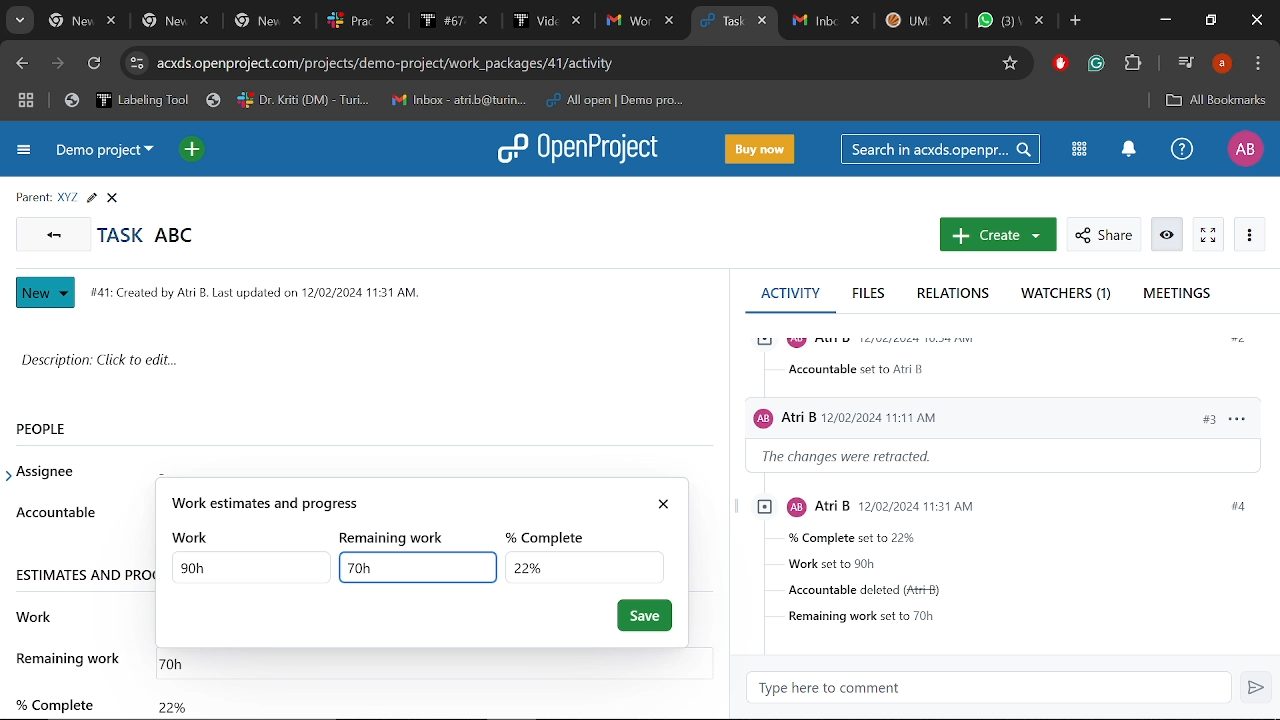  What do you see at coordinates (953, 295) in the screenshot?
I see `Relations` at bounding box center [953, 295].